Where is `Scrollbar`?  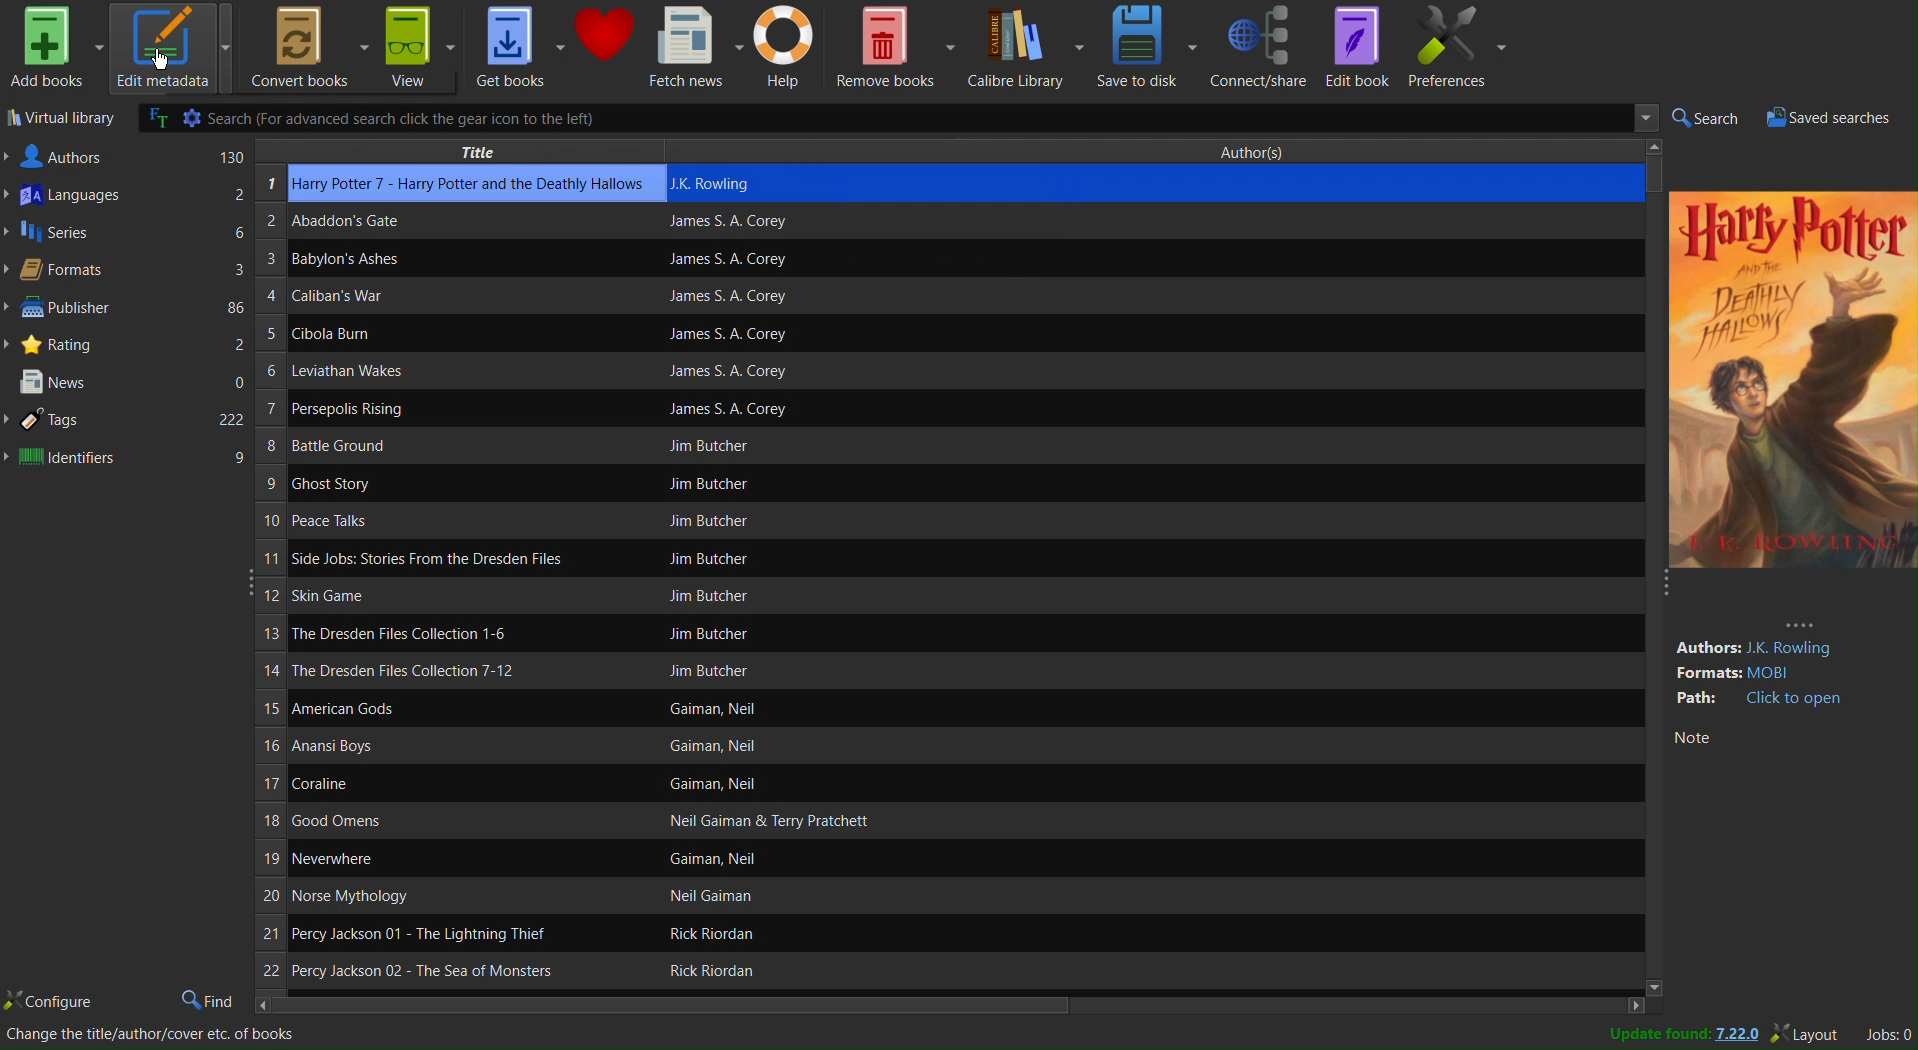
Scrollbar is located at coordinates (961, 1007).